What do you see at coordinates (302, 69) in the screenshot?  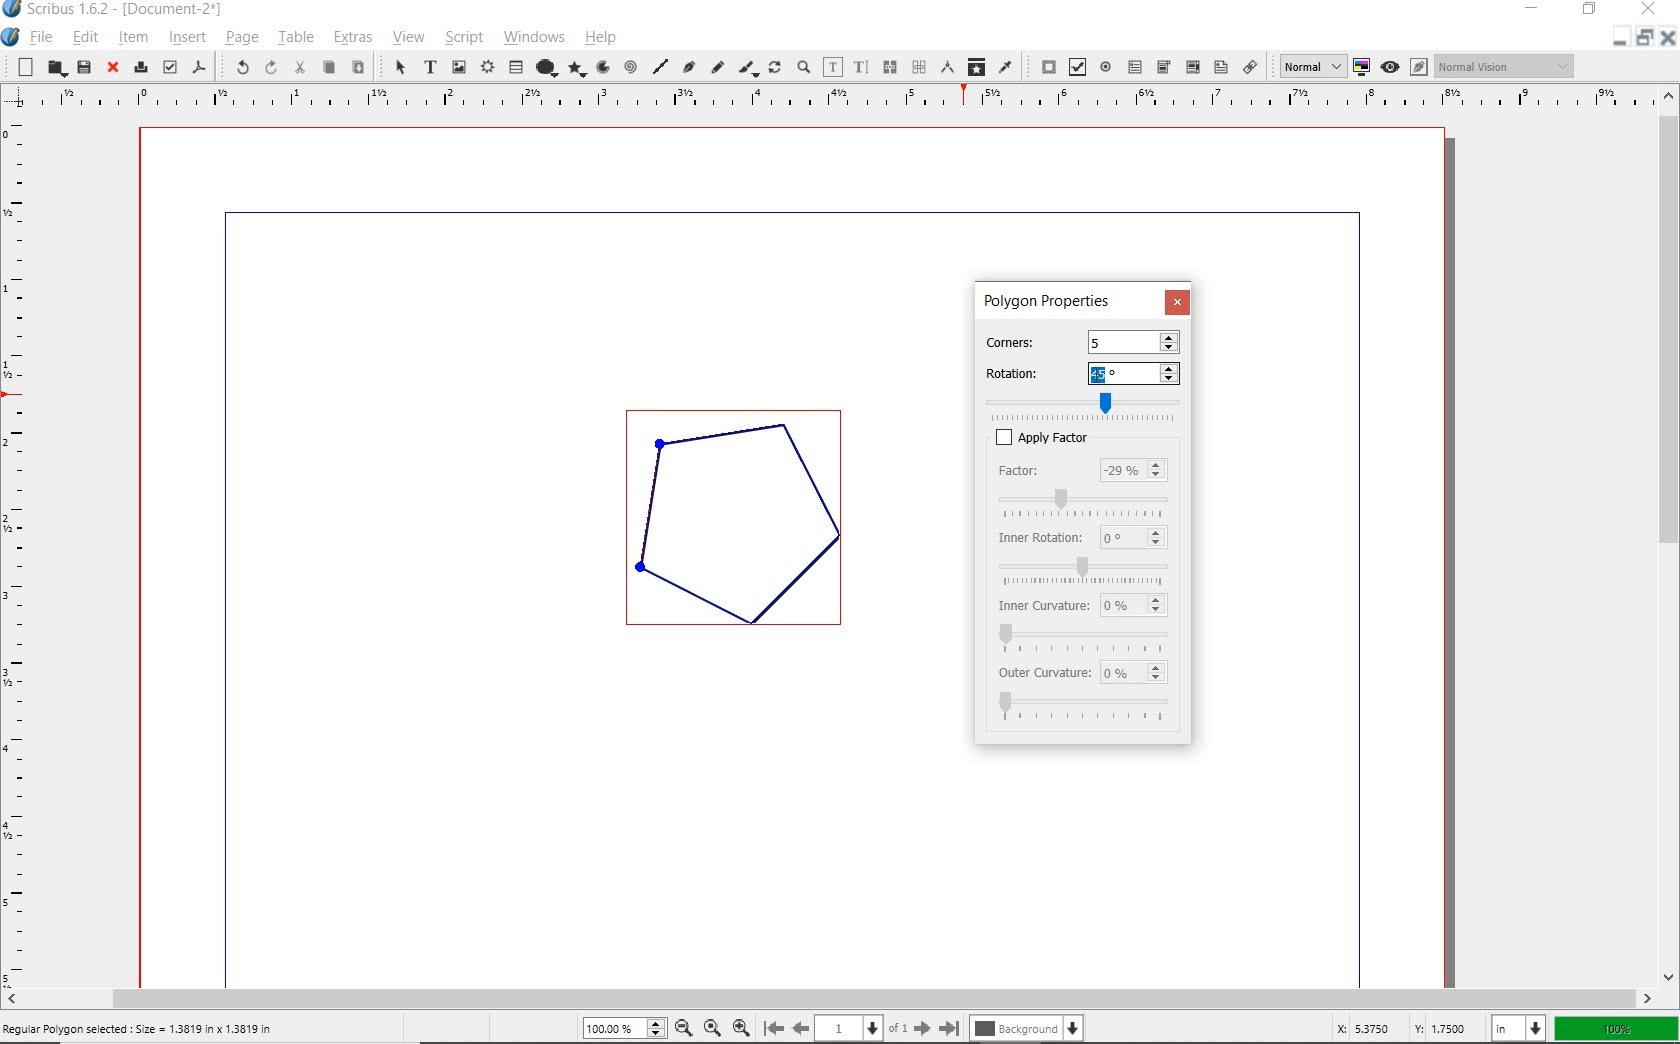 I see `cut` at bounding box center [302, 69].